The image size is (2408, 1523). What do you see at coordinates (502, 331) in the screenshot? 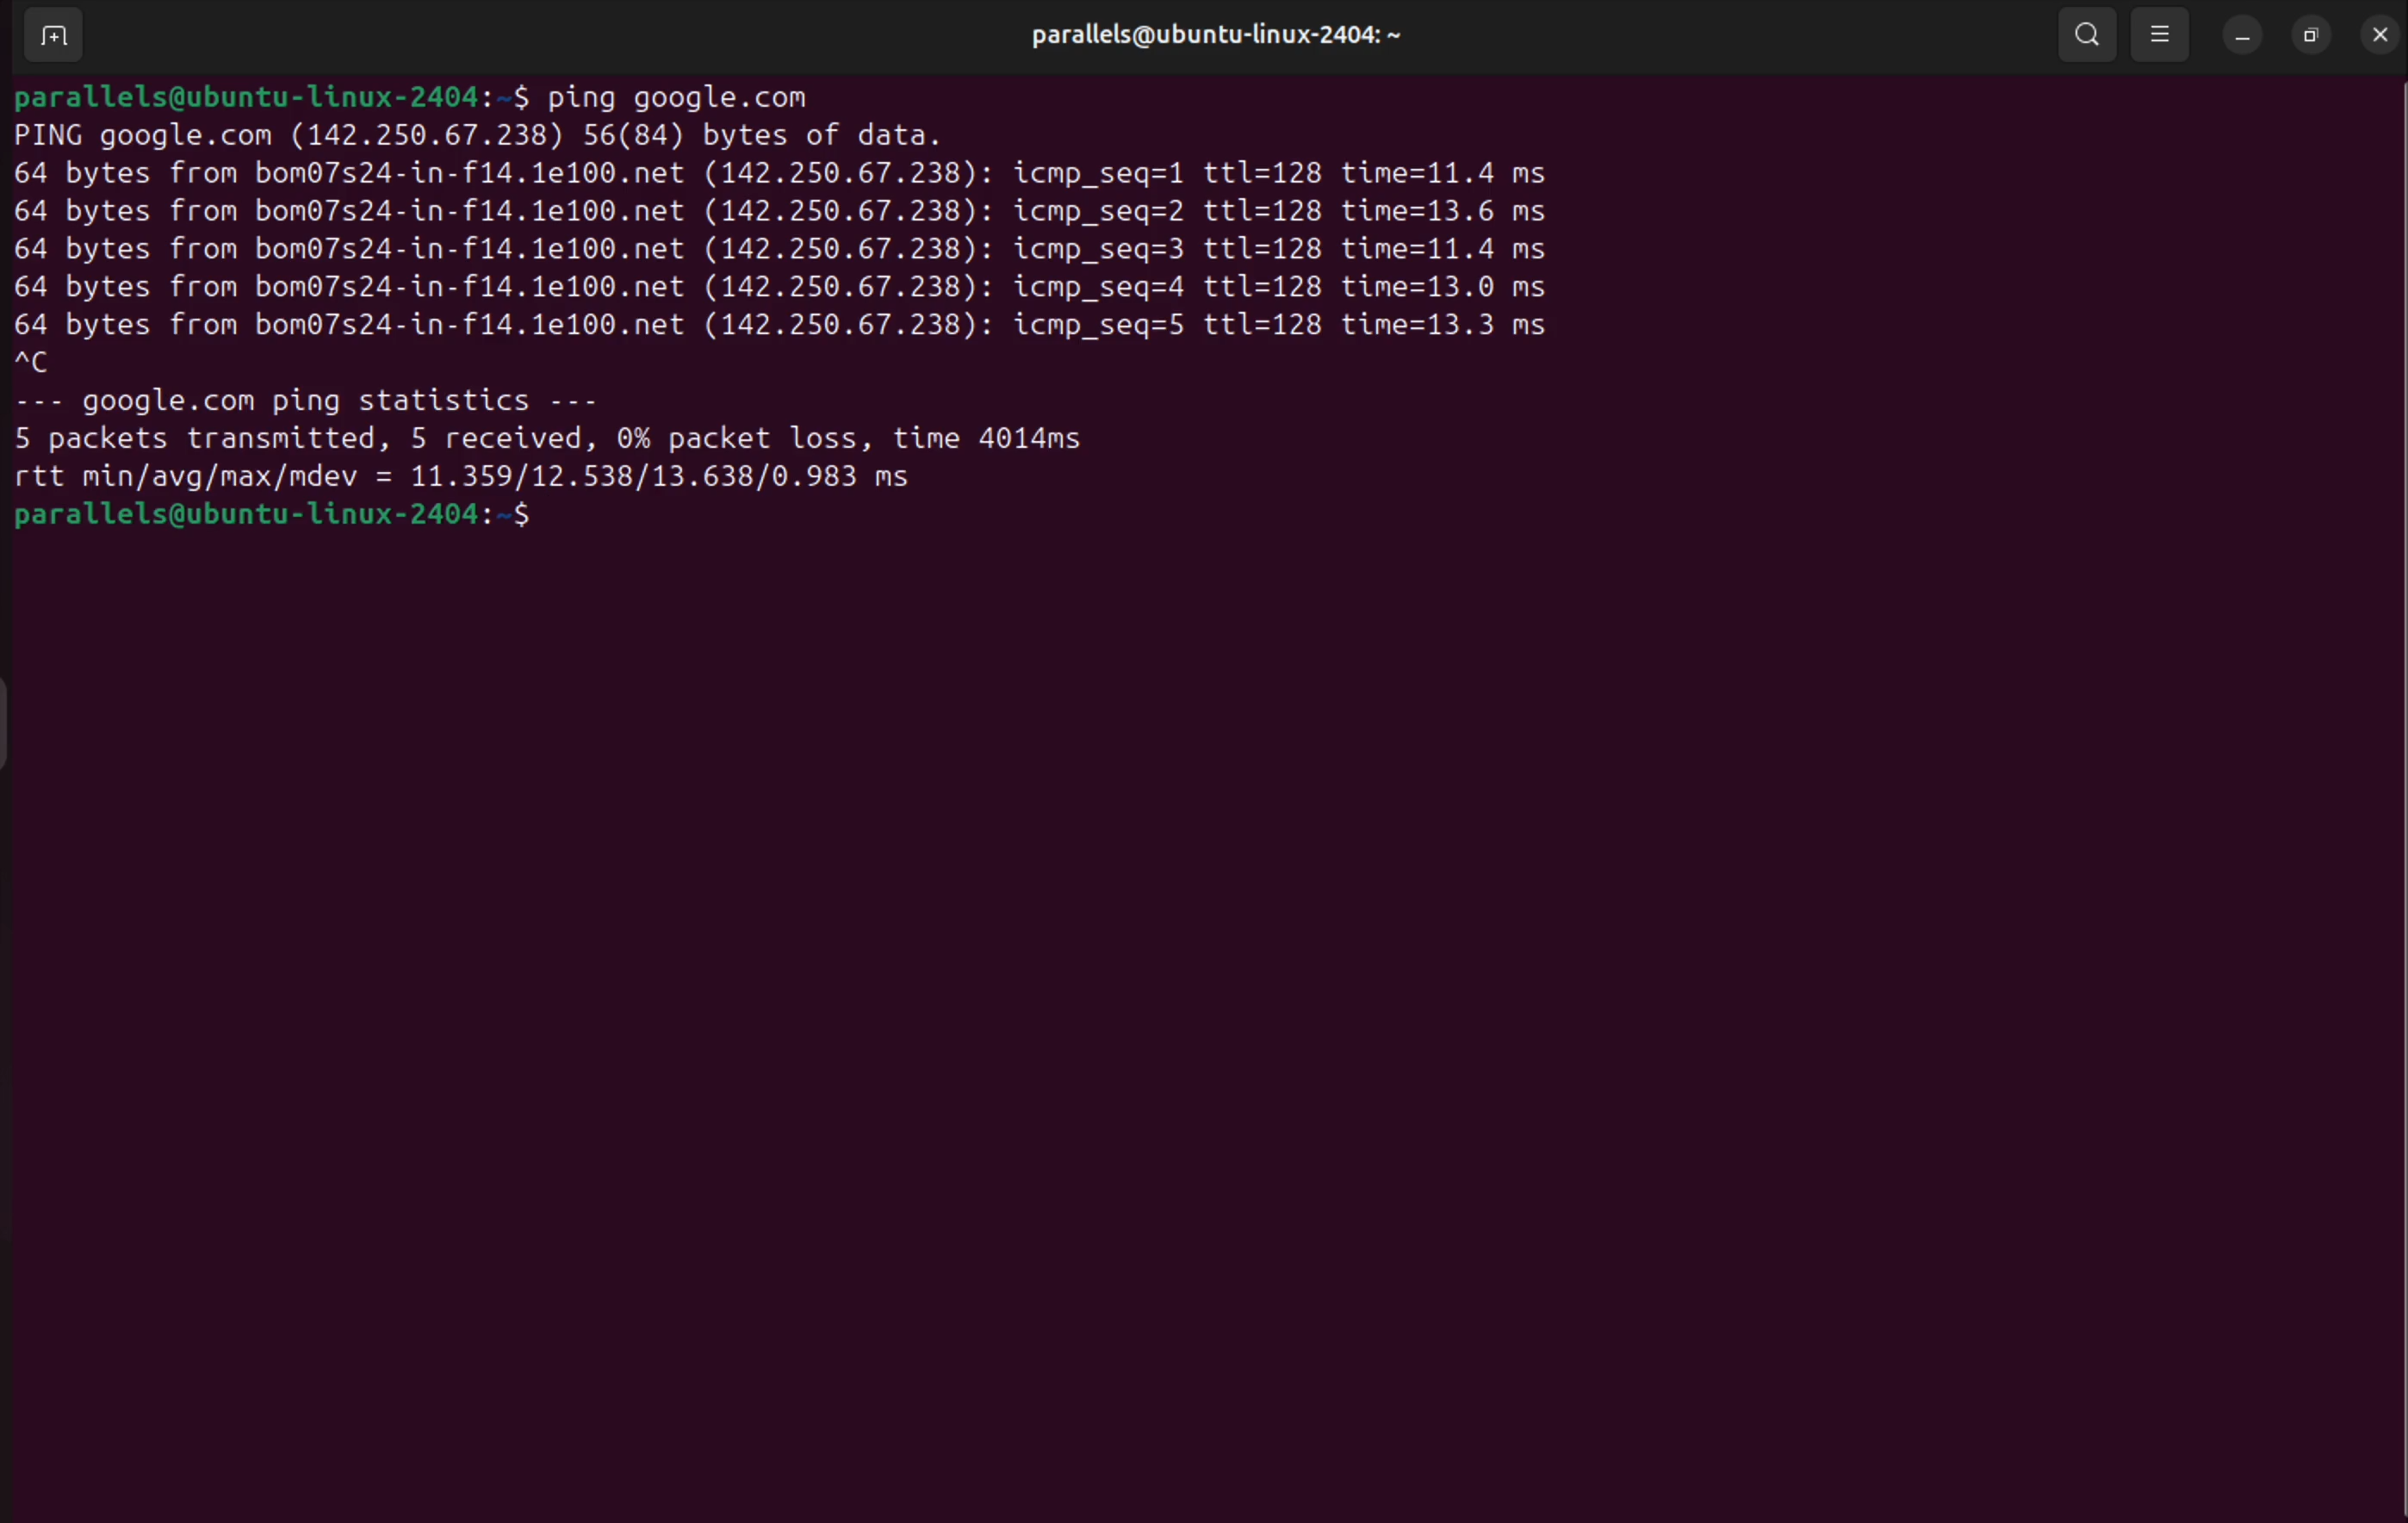
I see `64 bytes from bom poert .net` at bounding box center [502, 331].